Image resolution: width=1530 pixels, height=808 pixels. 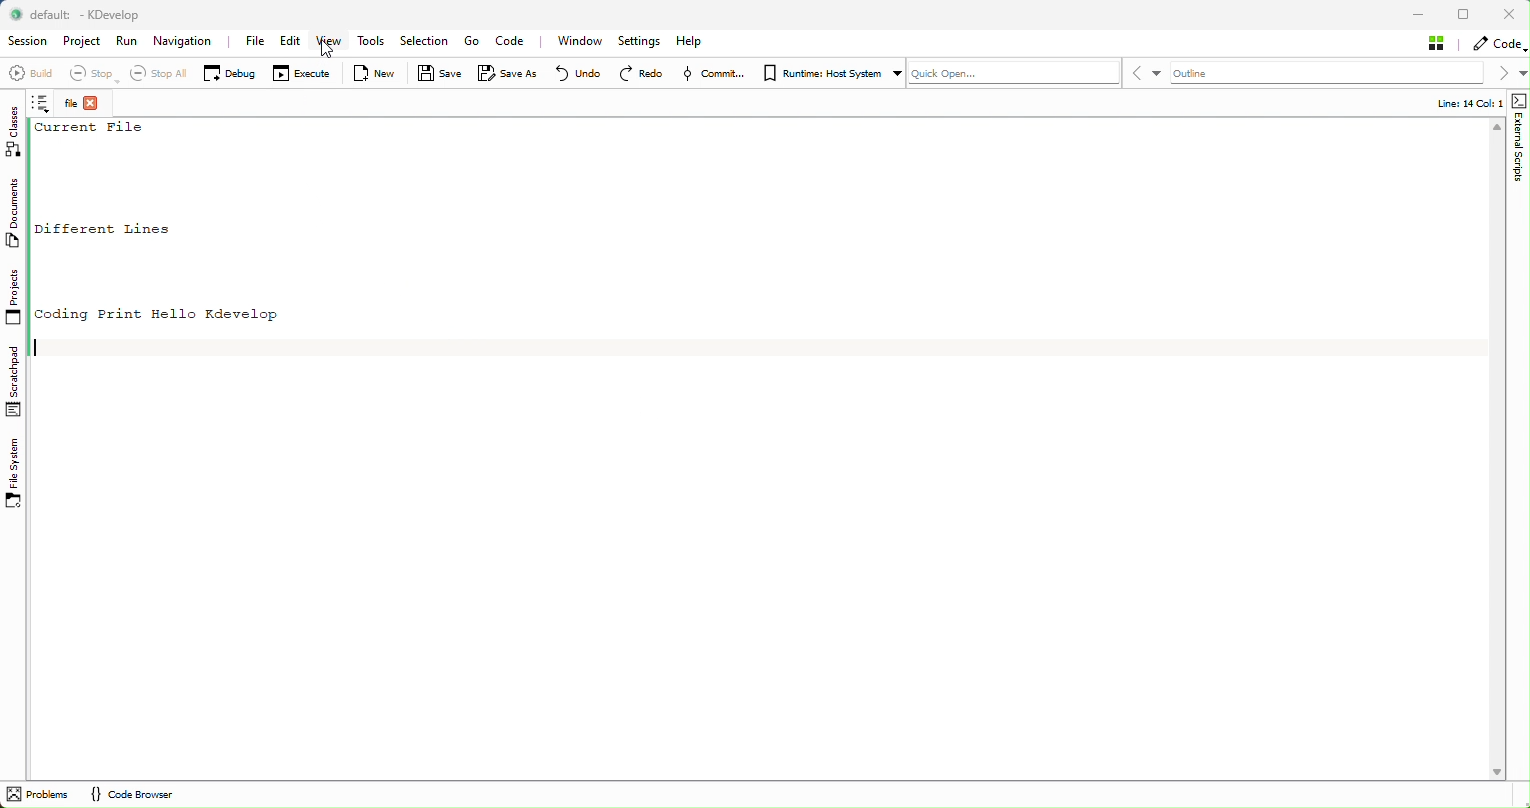 What do you see at coordinates (716, 74) in the screenshot?
I see `Commit` at bounding box center [716, 74].